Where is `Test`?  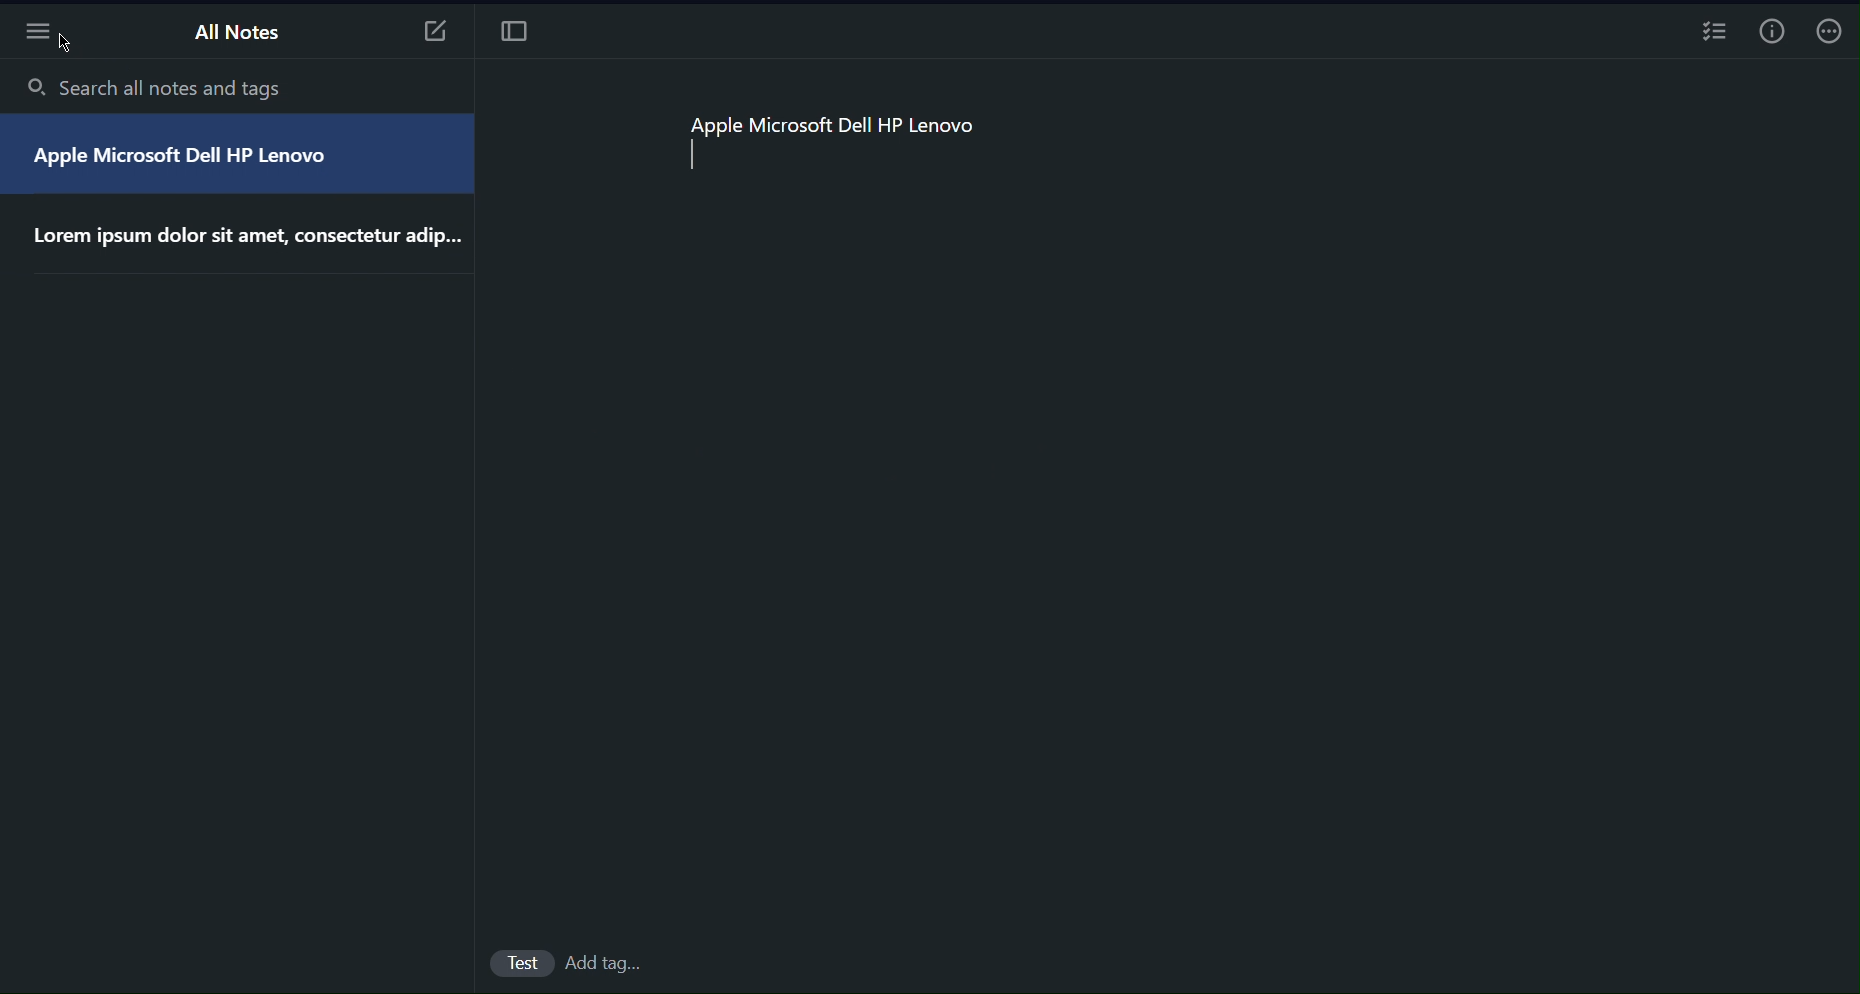
Test is located at coordinates (520, 964).